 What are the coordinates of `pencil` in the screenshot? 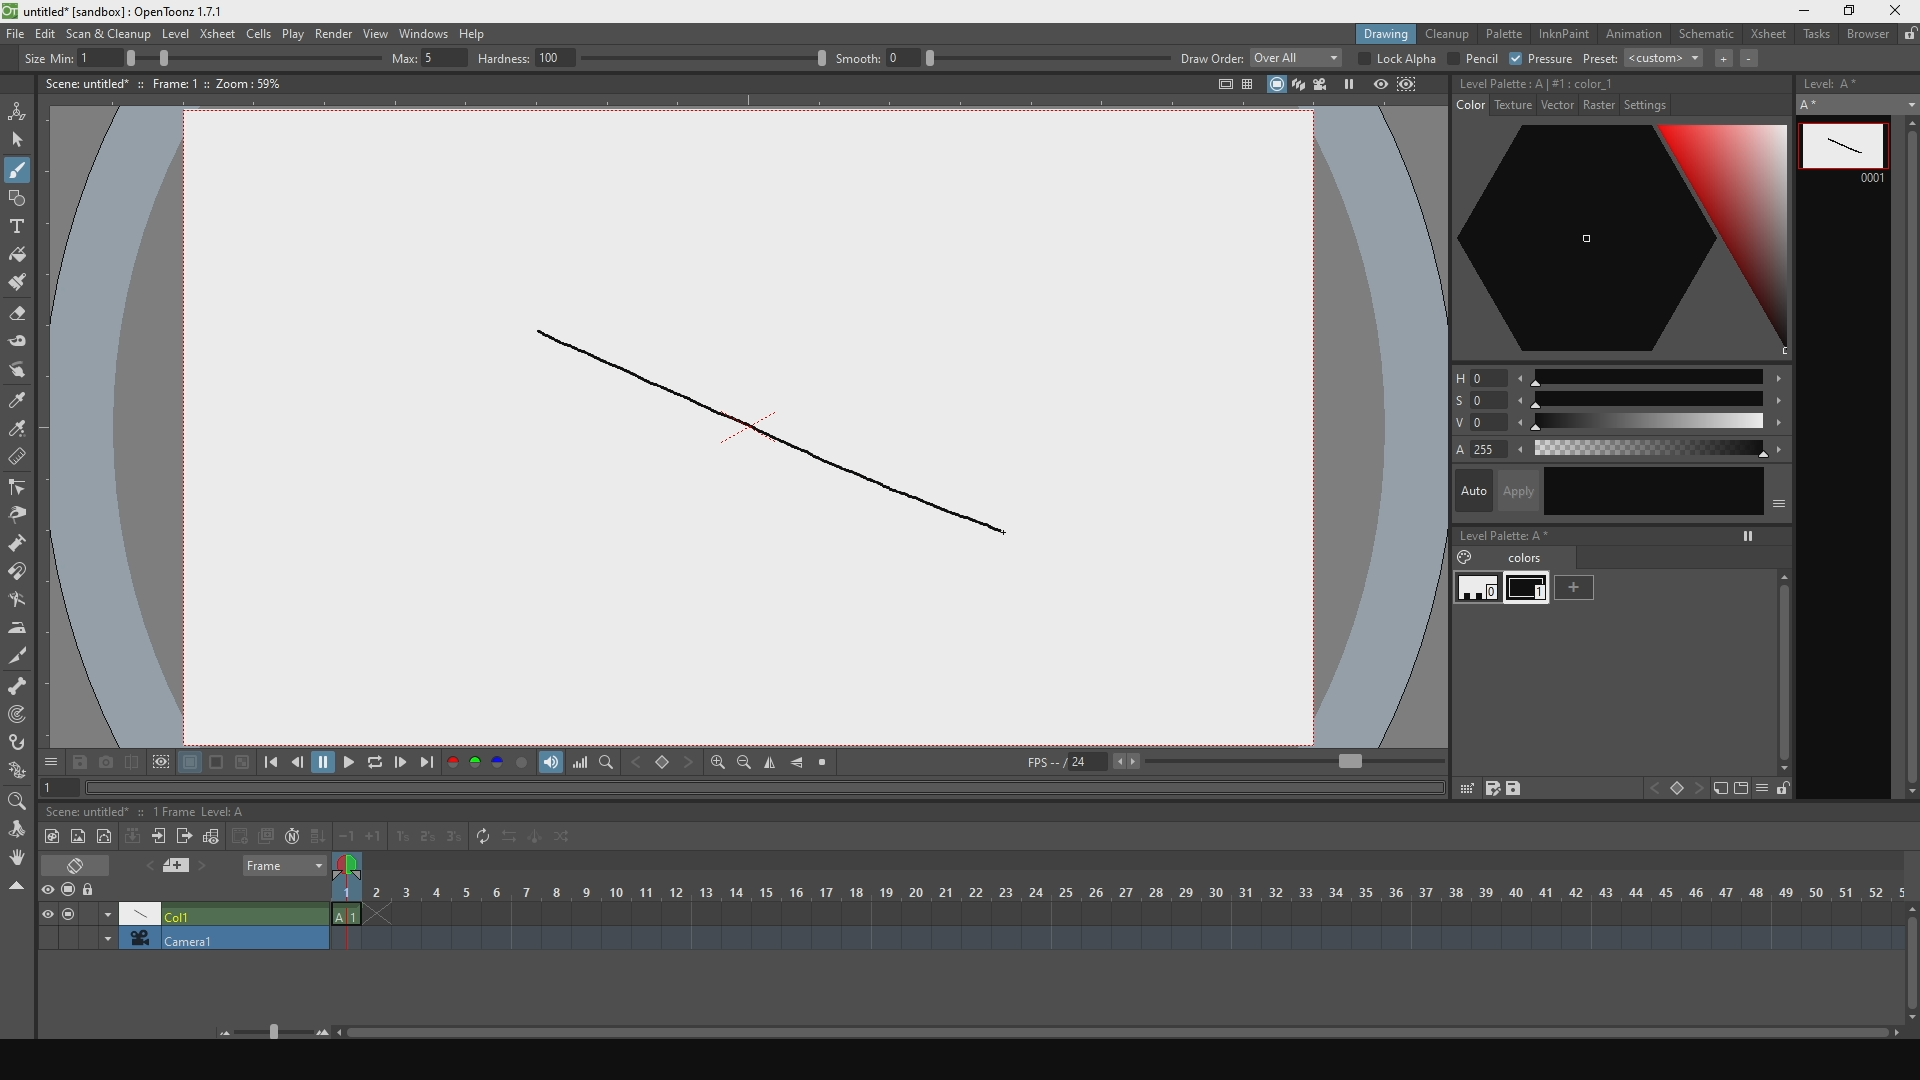 It's located at (1472, 59).